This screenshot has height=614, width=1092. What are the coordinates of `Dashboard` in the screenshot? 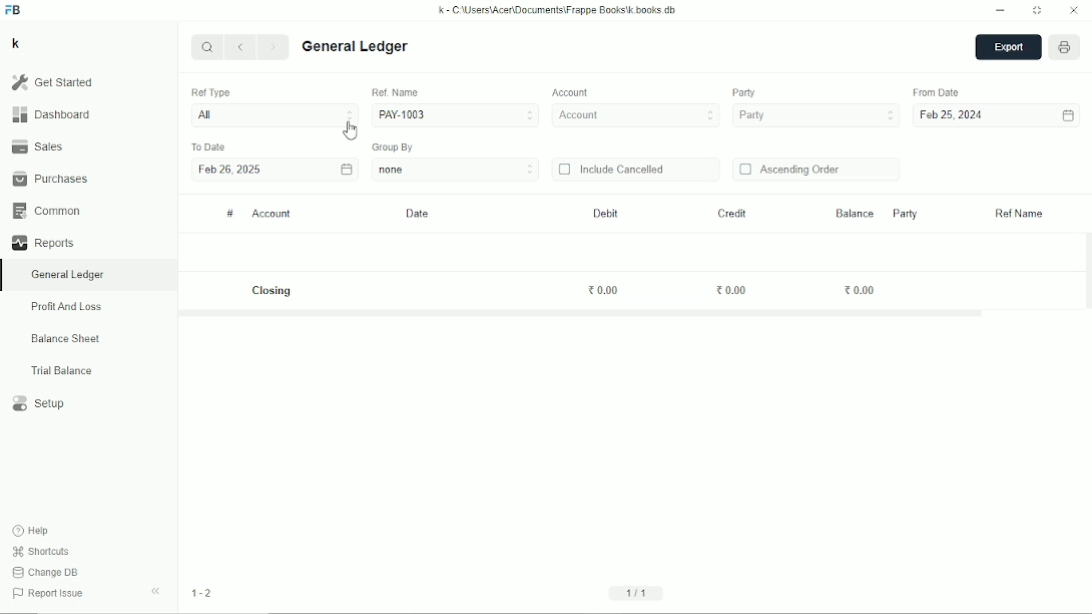 It's located at (51, 114).